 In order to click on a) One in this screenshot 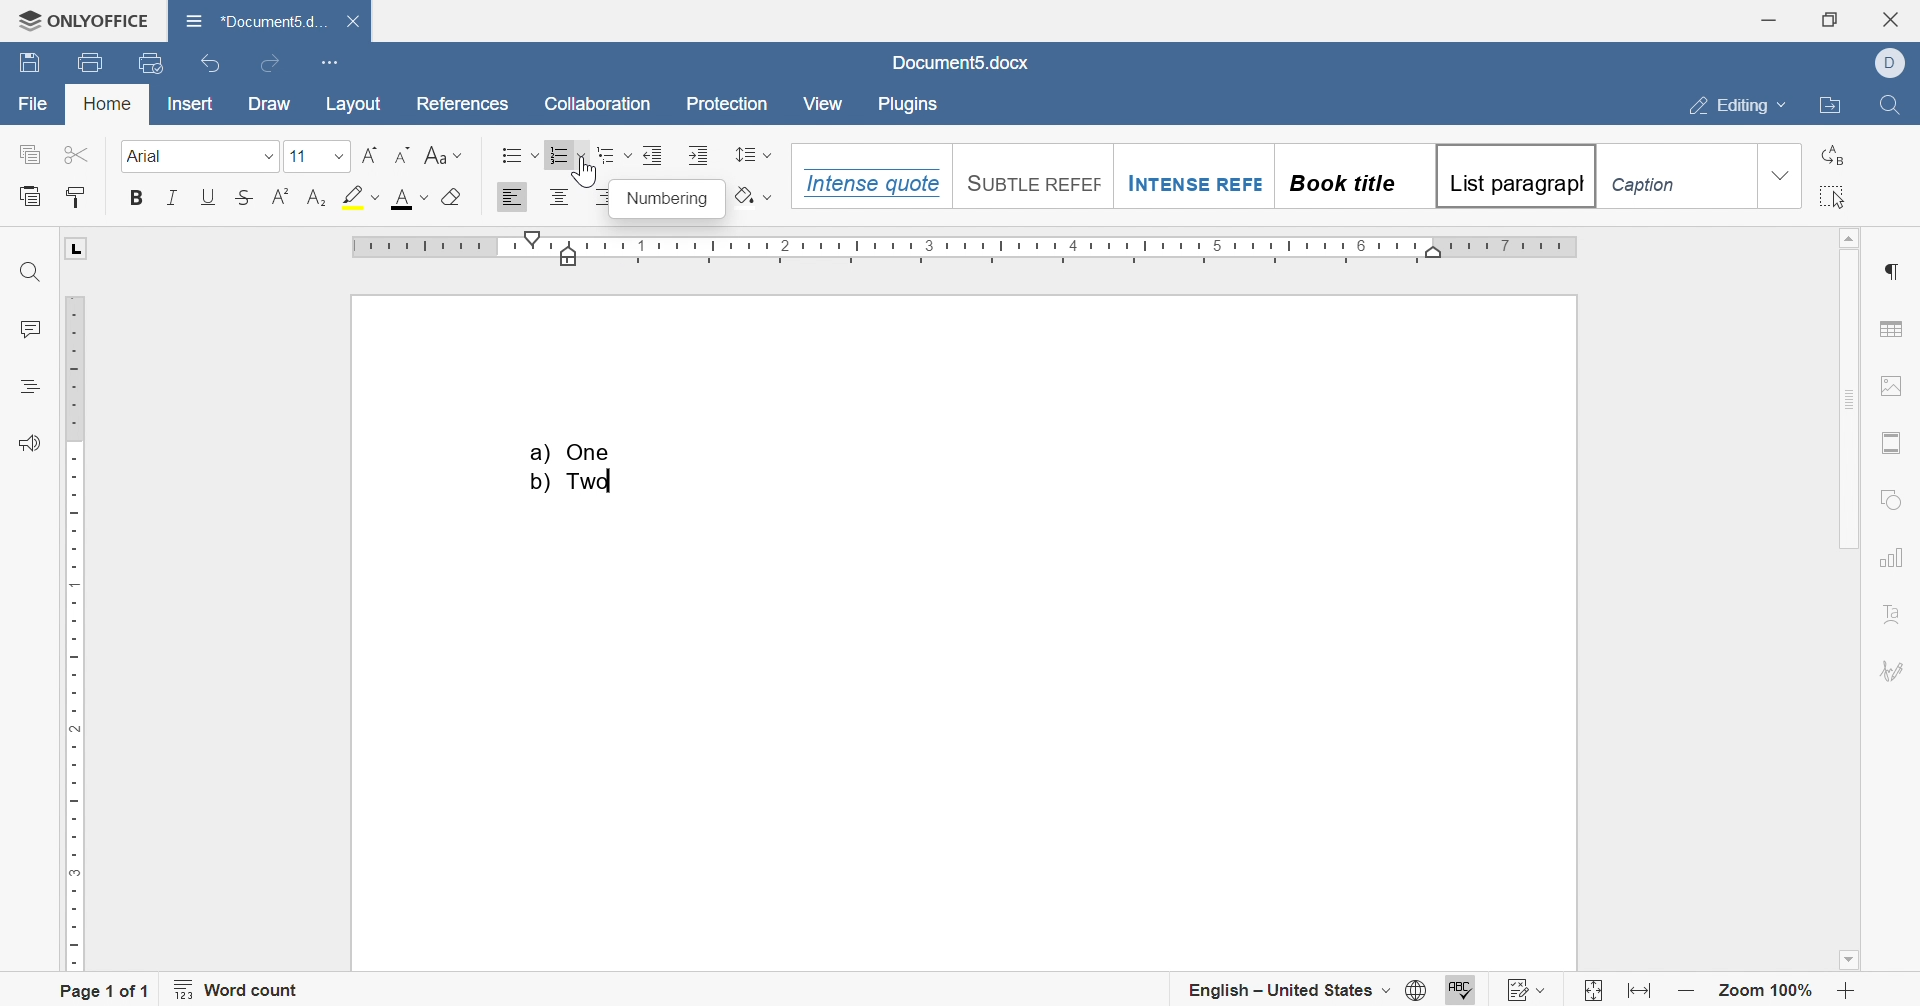, I will do `click(573, 451)`.